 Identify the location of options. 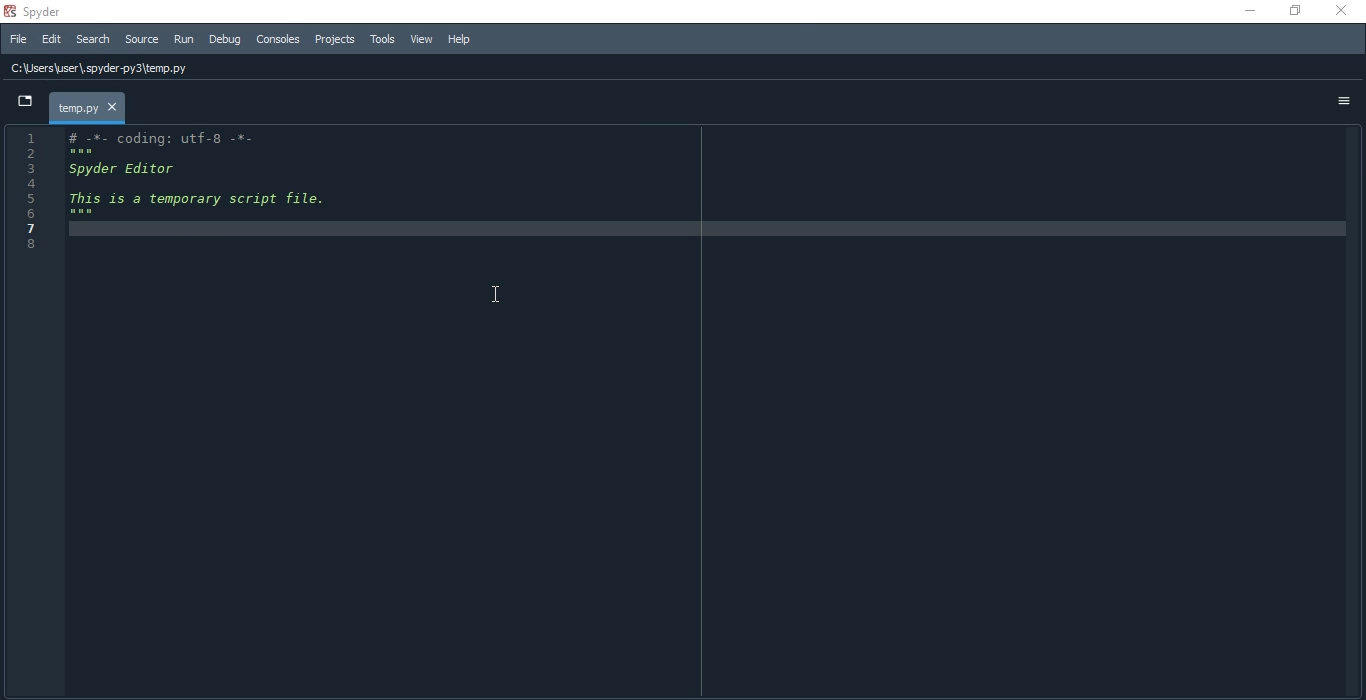
(1344, 100).